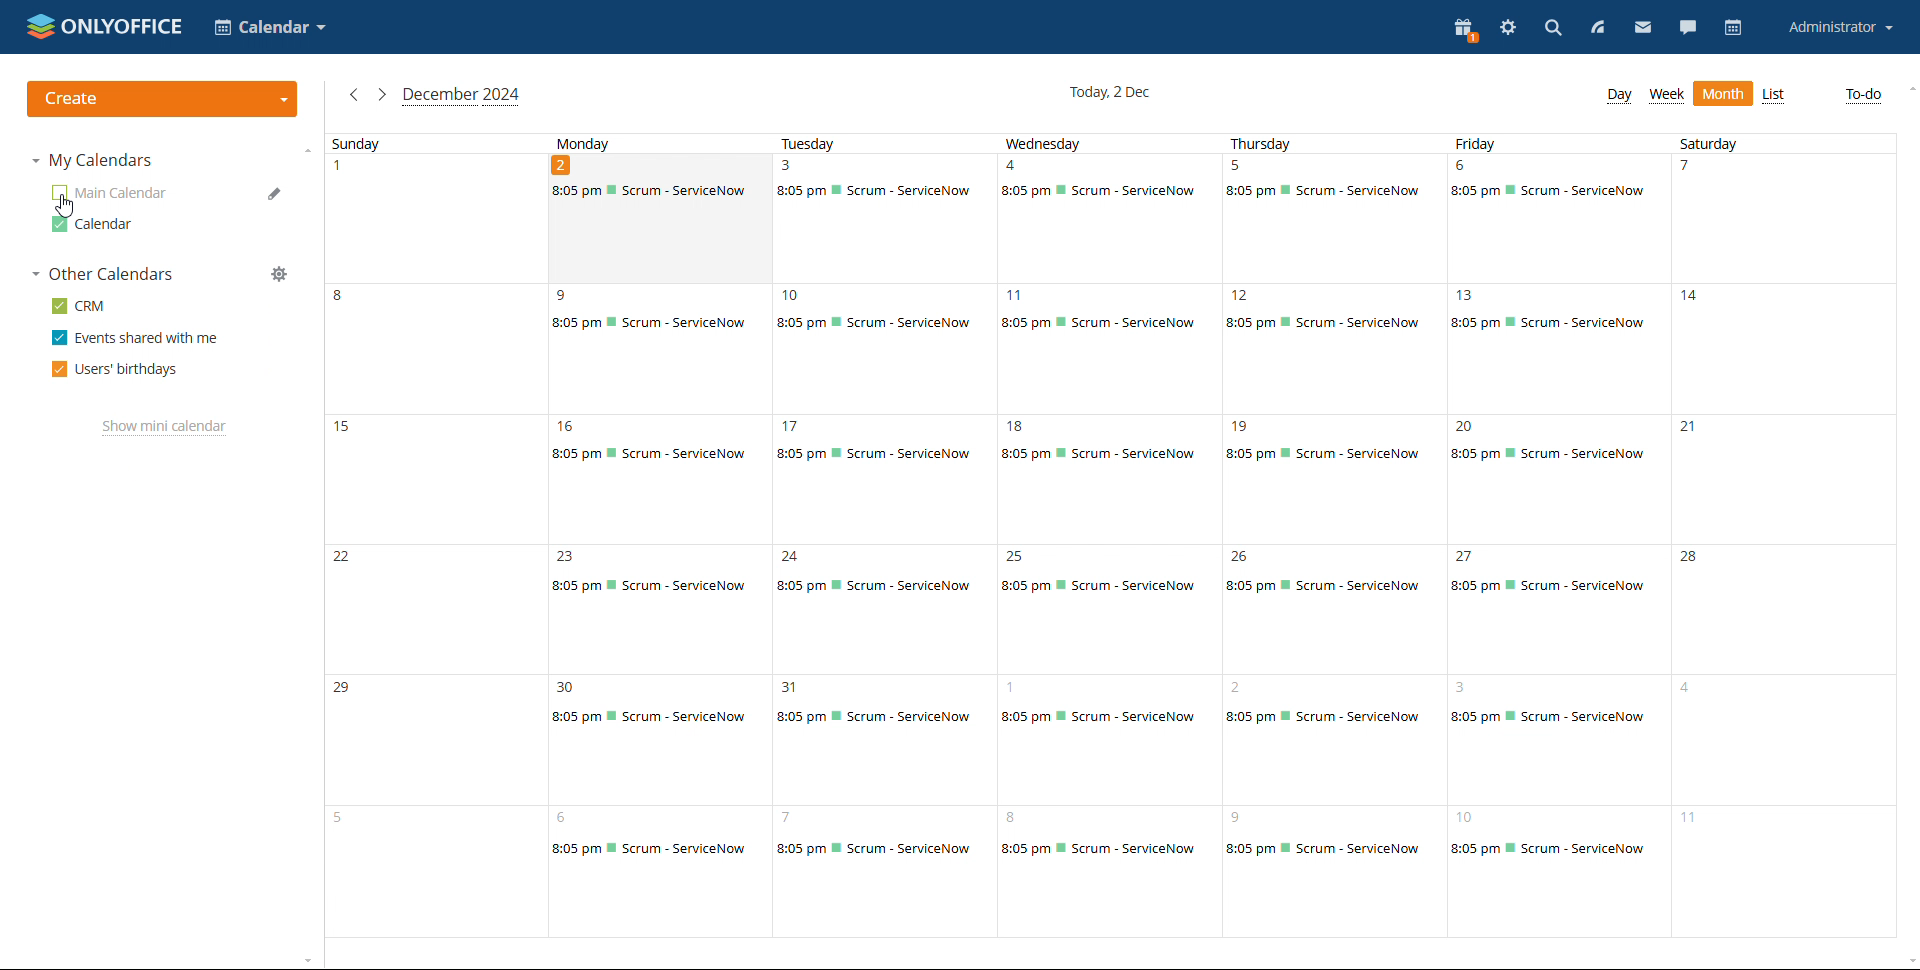 The width and height of the screenshot is (1920, 970). What do you see at coordinates (134, 337) in the screenshot?
I see `events shared with me` at bounding box center [134, 337].